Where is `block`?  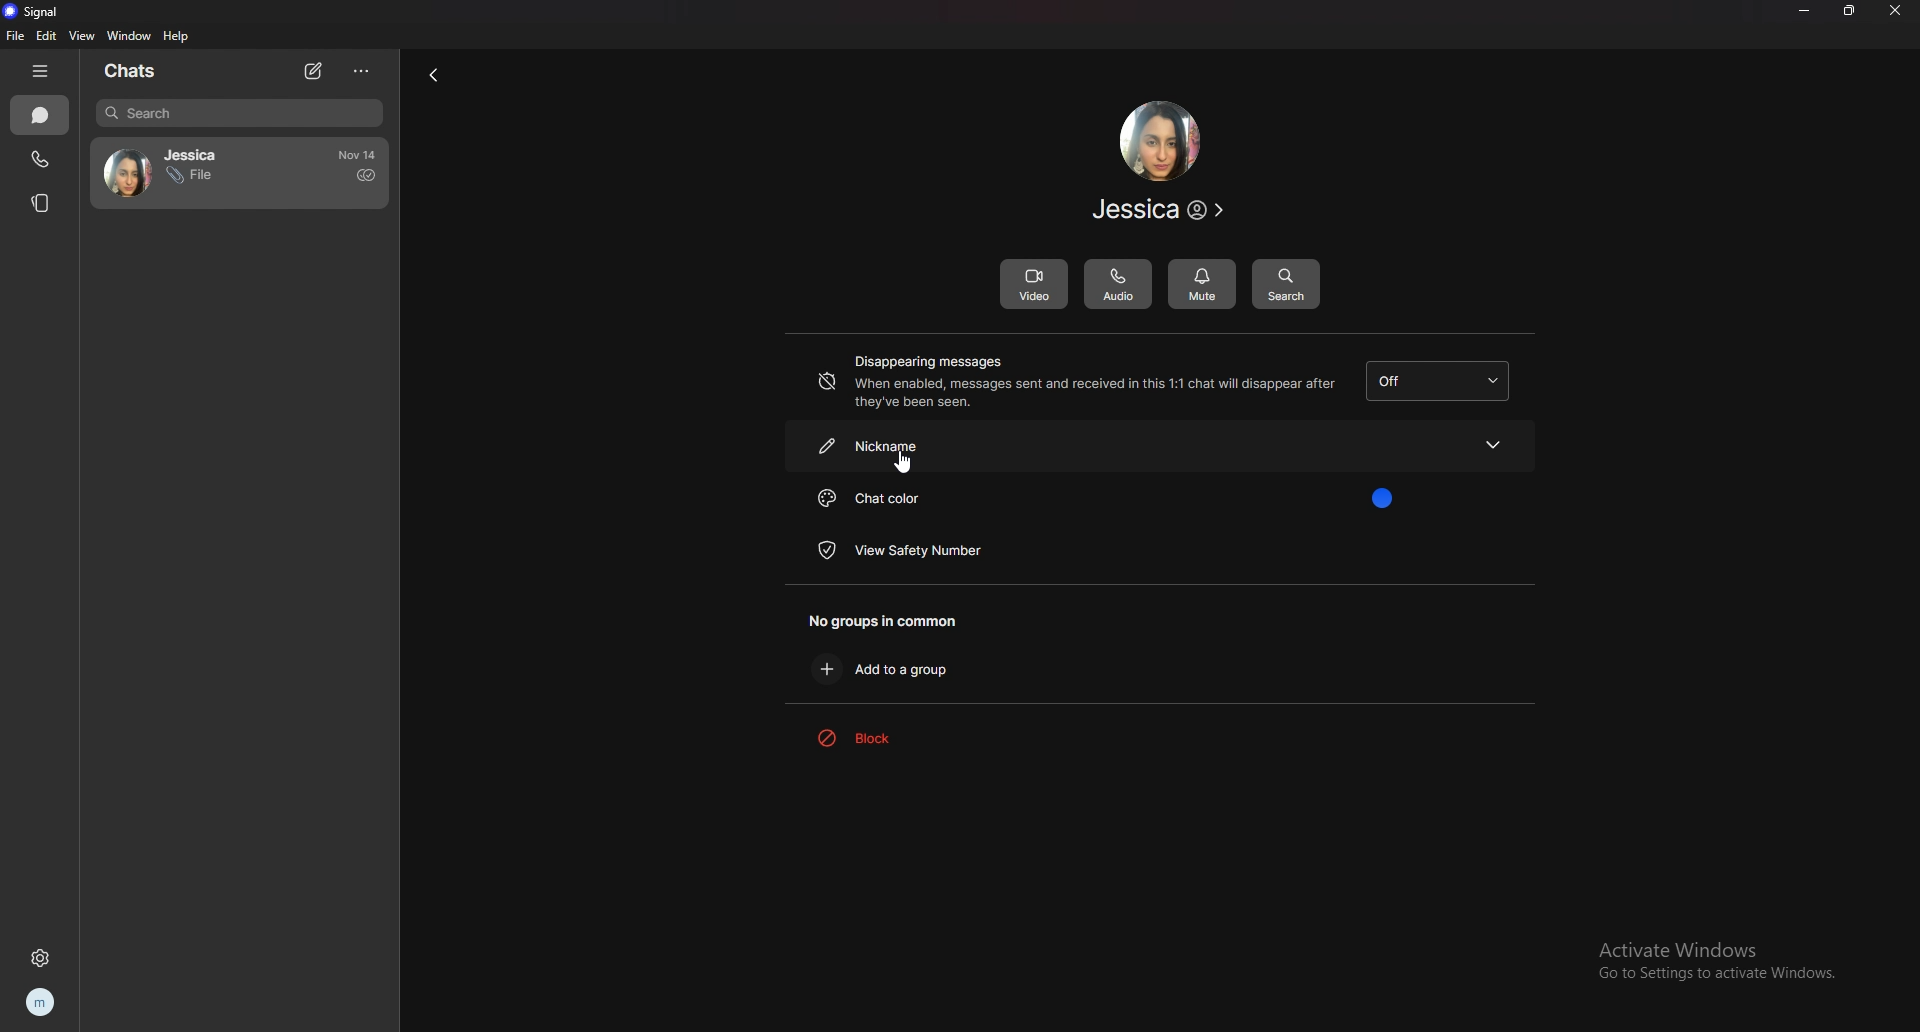
block is located at coordinates (883, 737).